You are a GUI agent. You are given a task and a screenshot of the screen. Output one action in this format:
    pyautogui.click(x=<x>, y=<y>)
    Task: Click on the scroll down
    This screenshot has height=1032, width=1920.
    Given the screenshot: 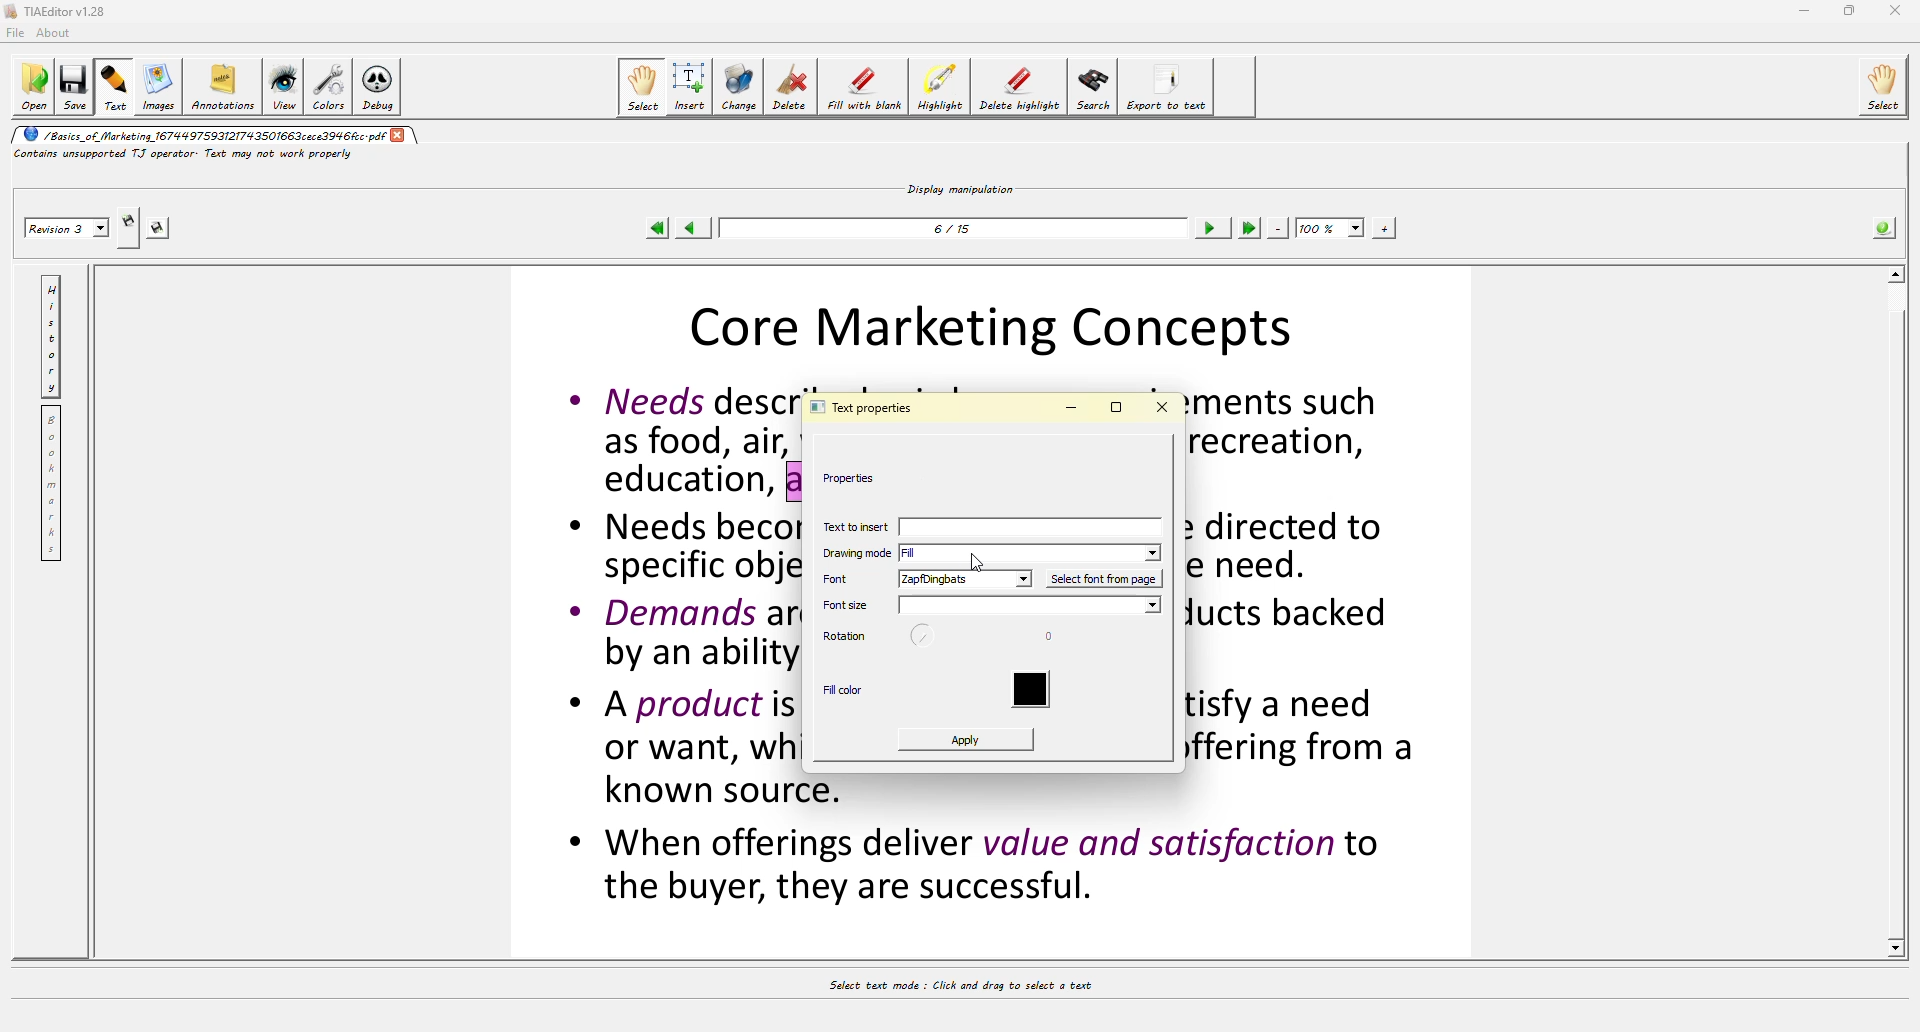 What is the action you would take?
    pyautogui.click(x=1899, y=948)
    